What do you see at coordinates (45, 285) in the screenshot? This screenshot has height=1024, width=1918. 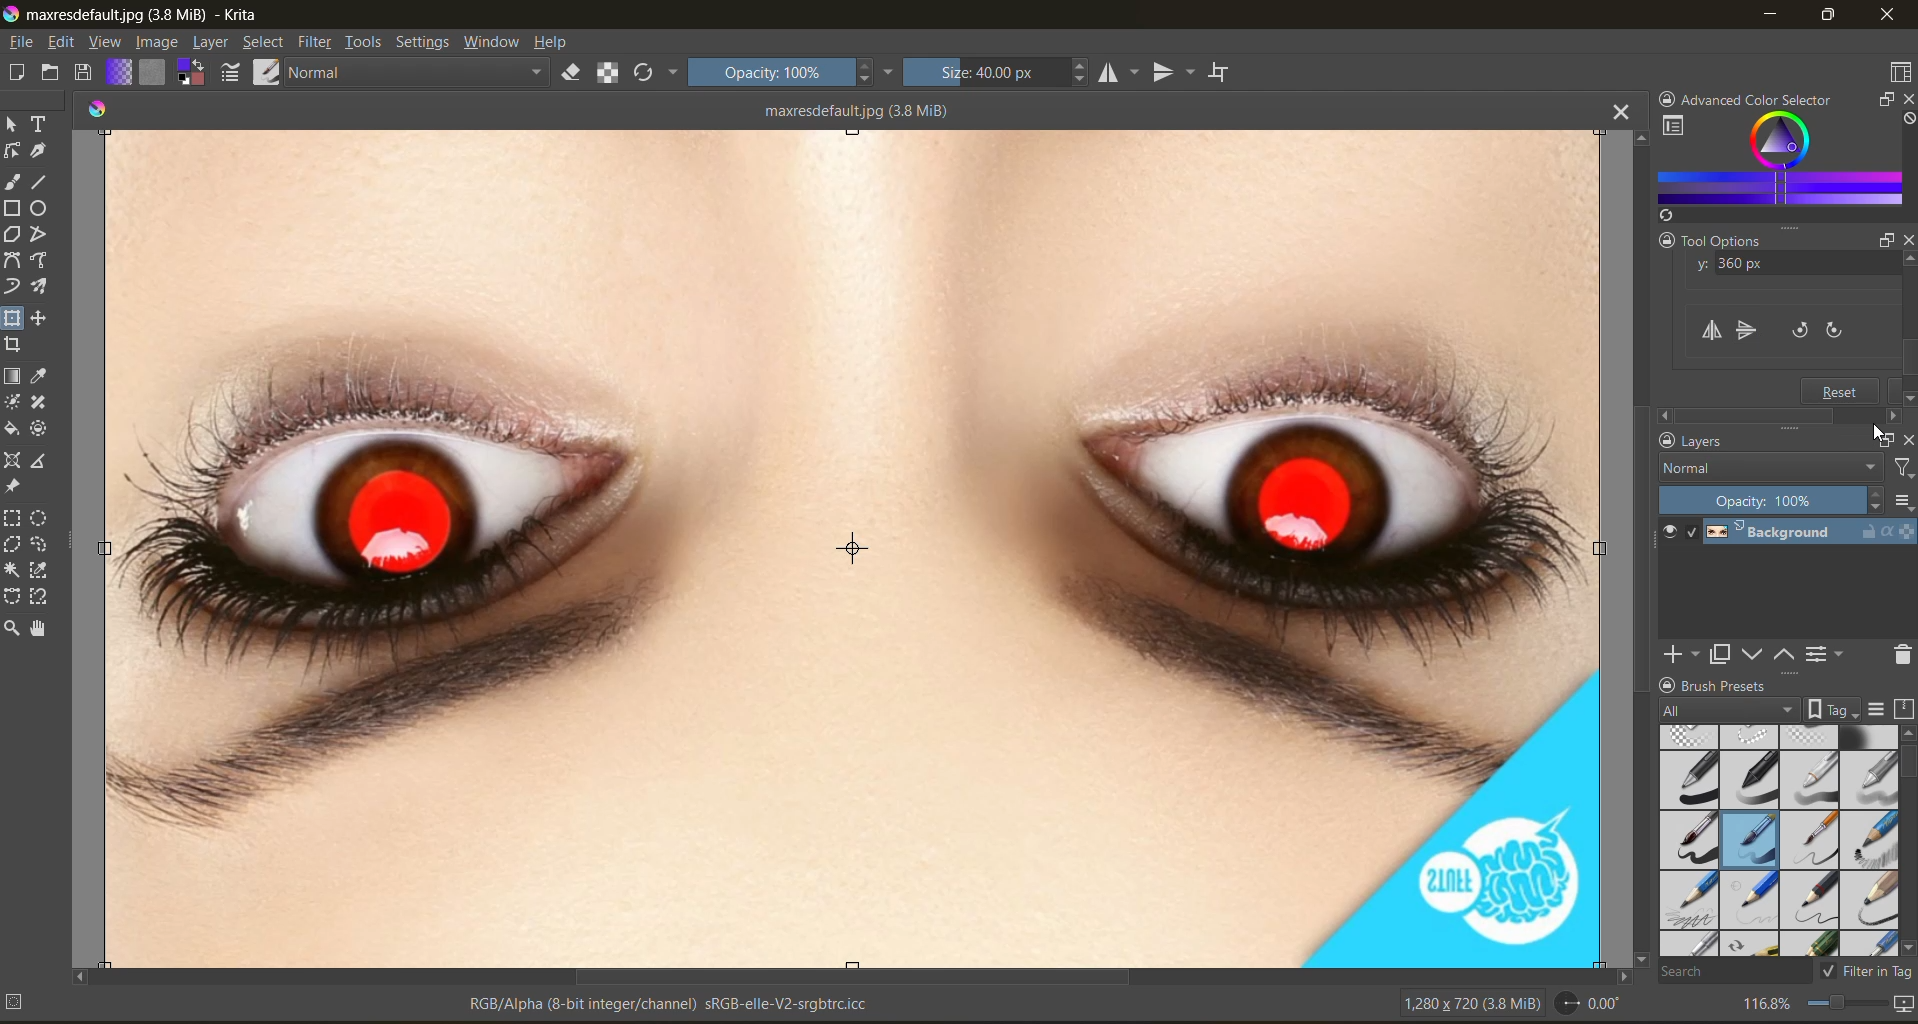 I see `tool` at bounding box center [45, 285].